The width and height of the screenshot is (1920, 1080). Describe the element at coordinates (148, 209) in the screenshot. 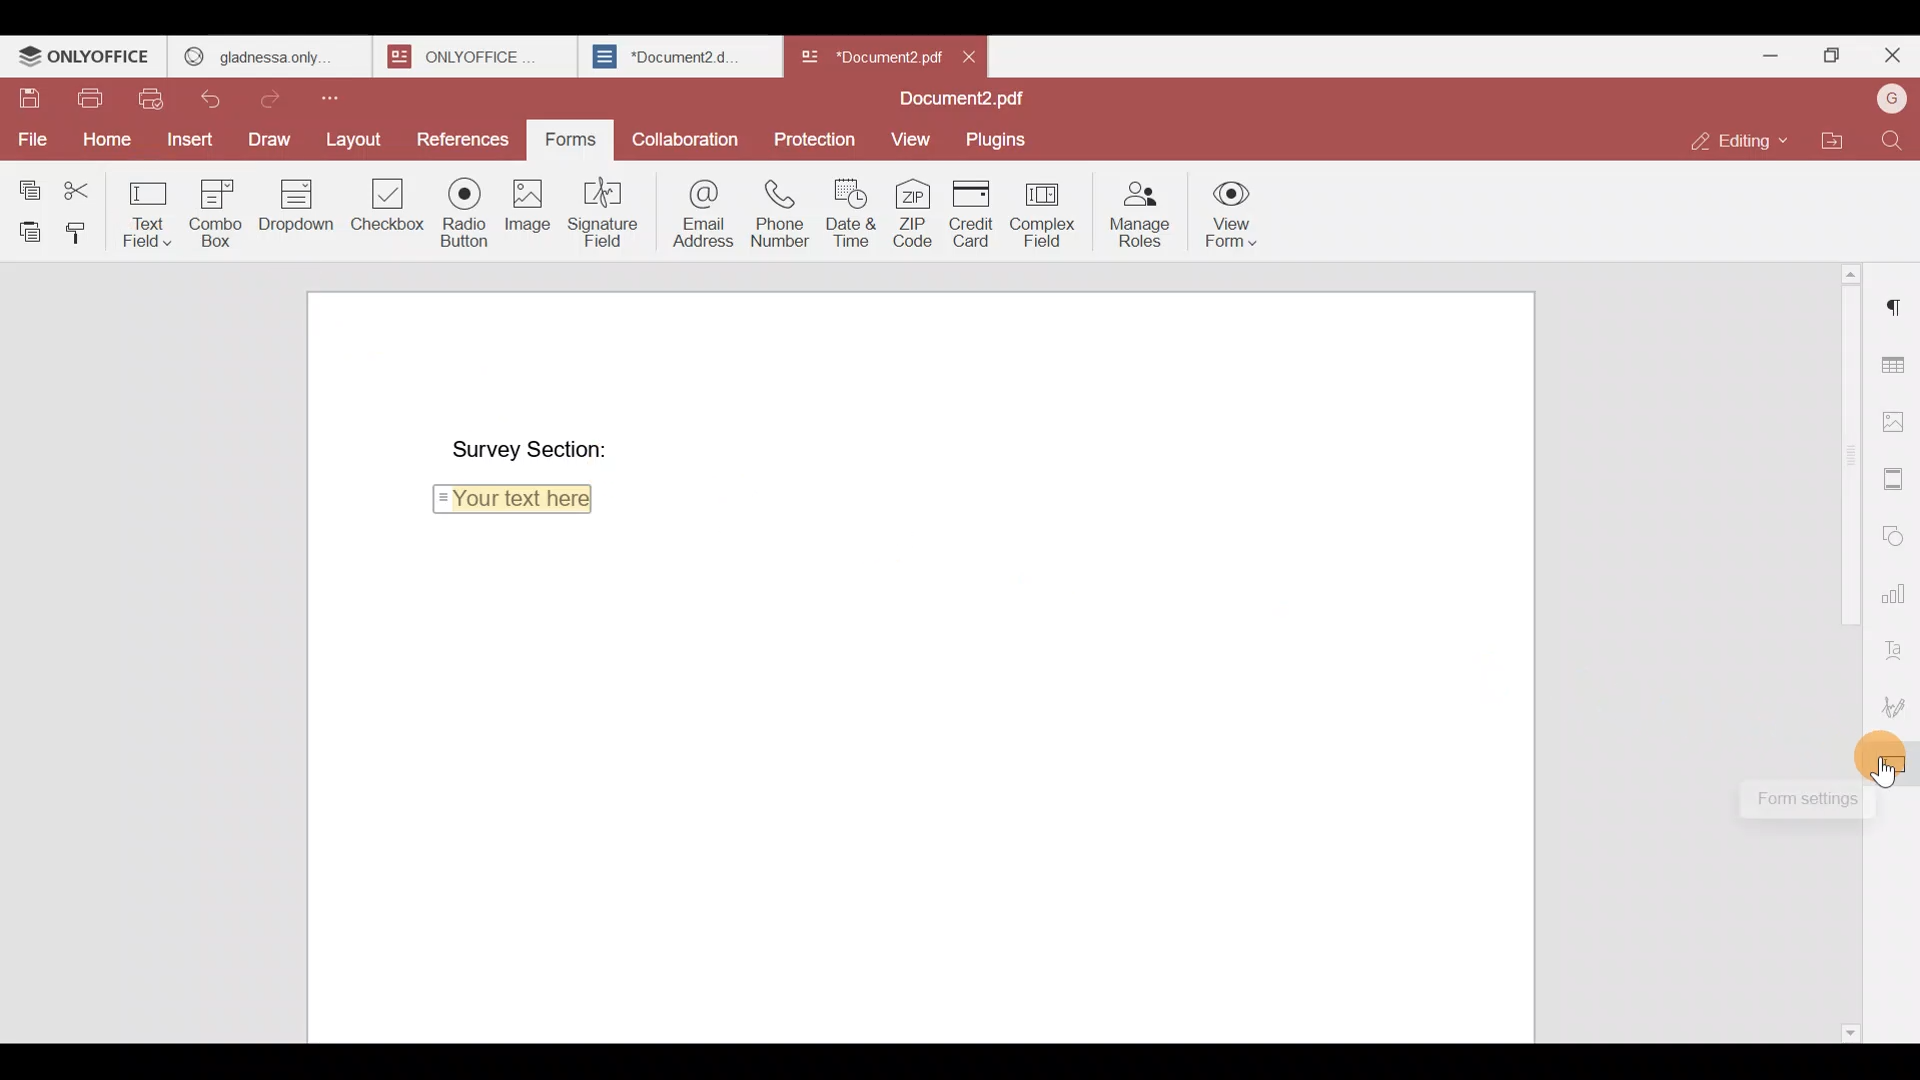

I see `Text field` at that location.